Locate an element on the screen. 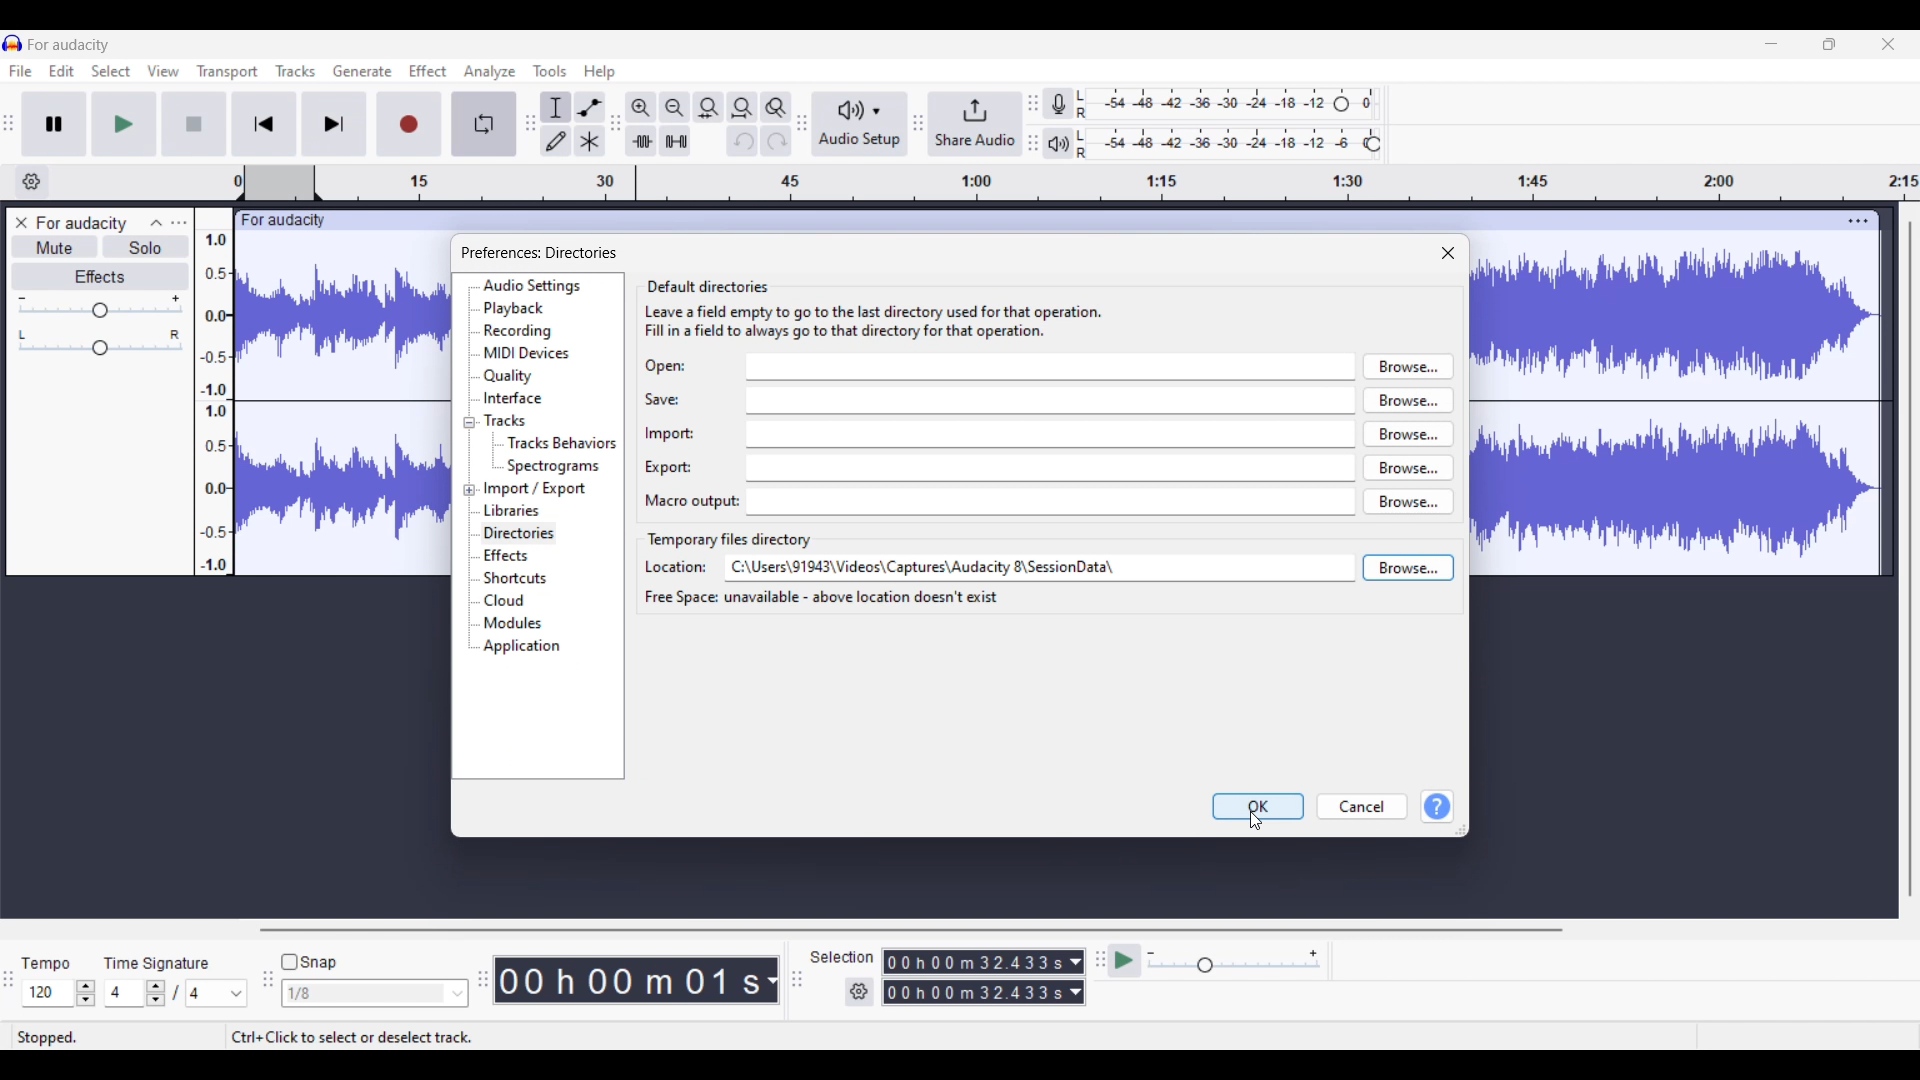  browse is located at coordinates (1408, 400).